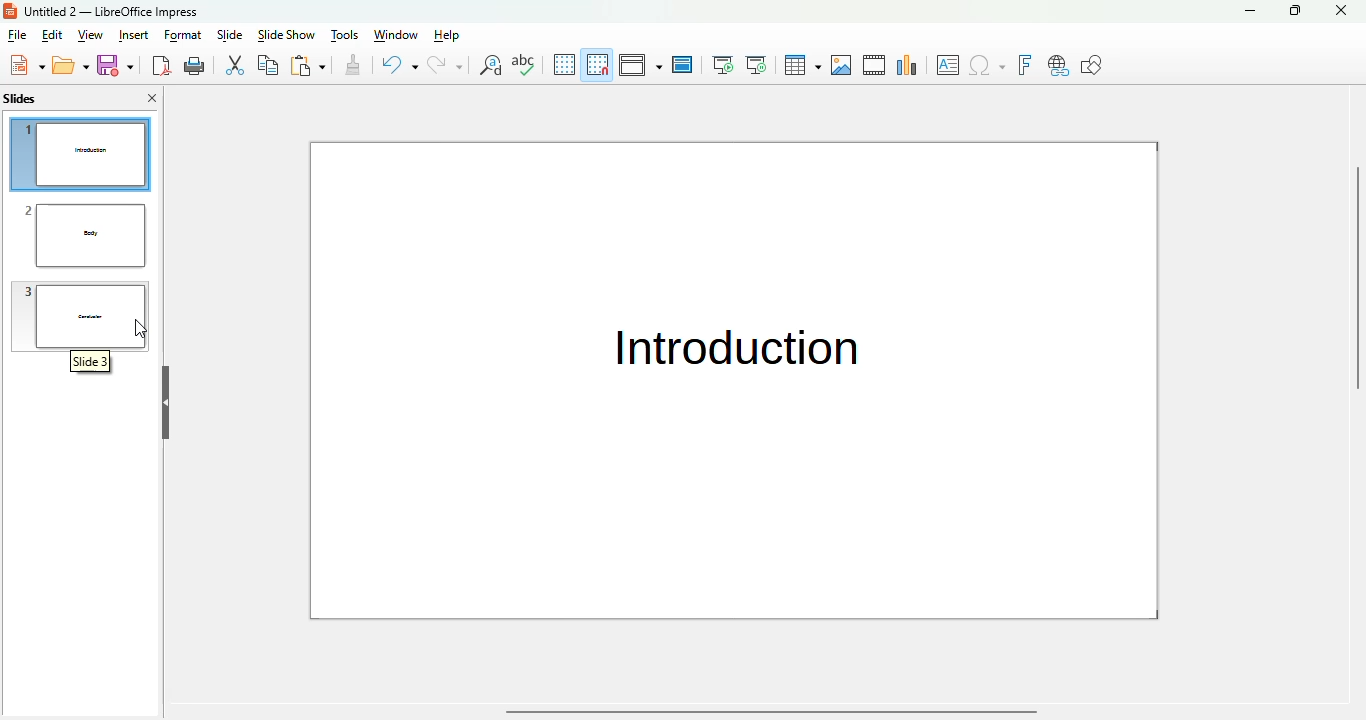 The width and height of the screenshot is (1366, 720). I want to click on slide 1, so click(731, 382).